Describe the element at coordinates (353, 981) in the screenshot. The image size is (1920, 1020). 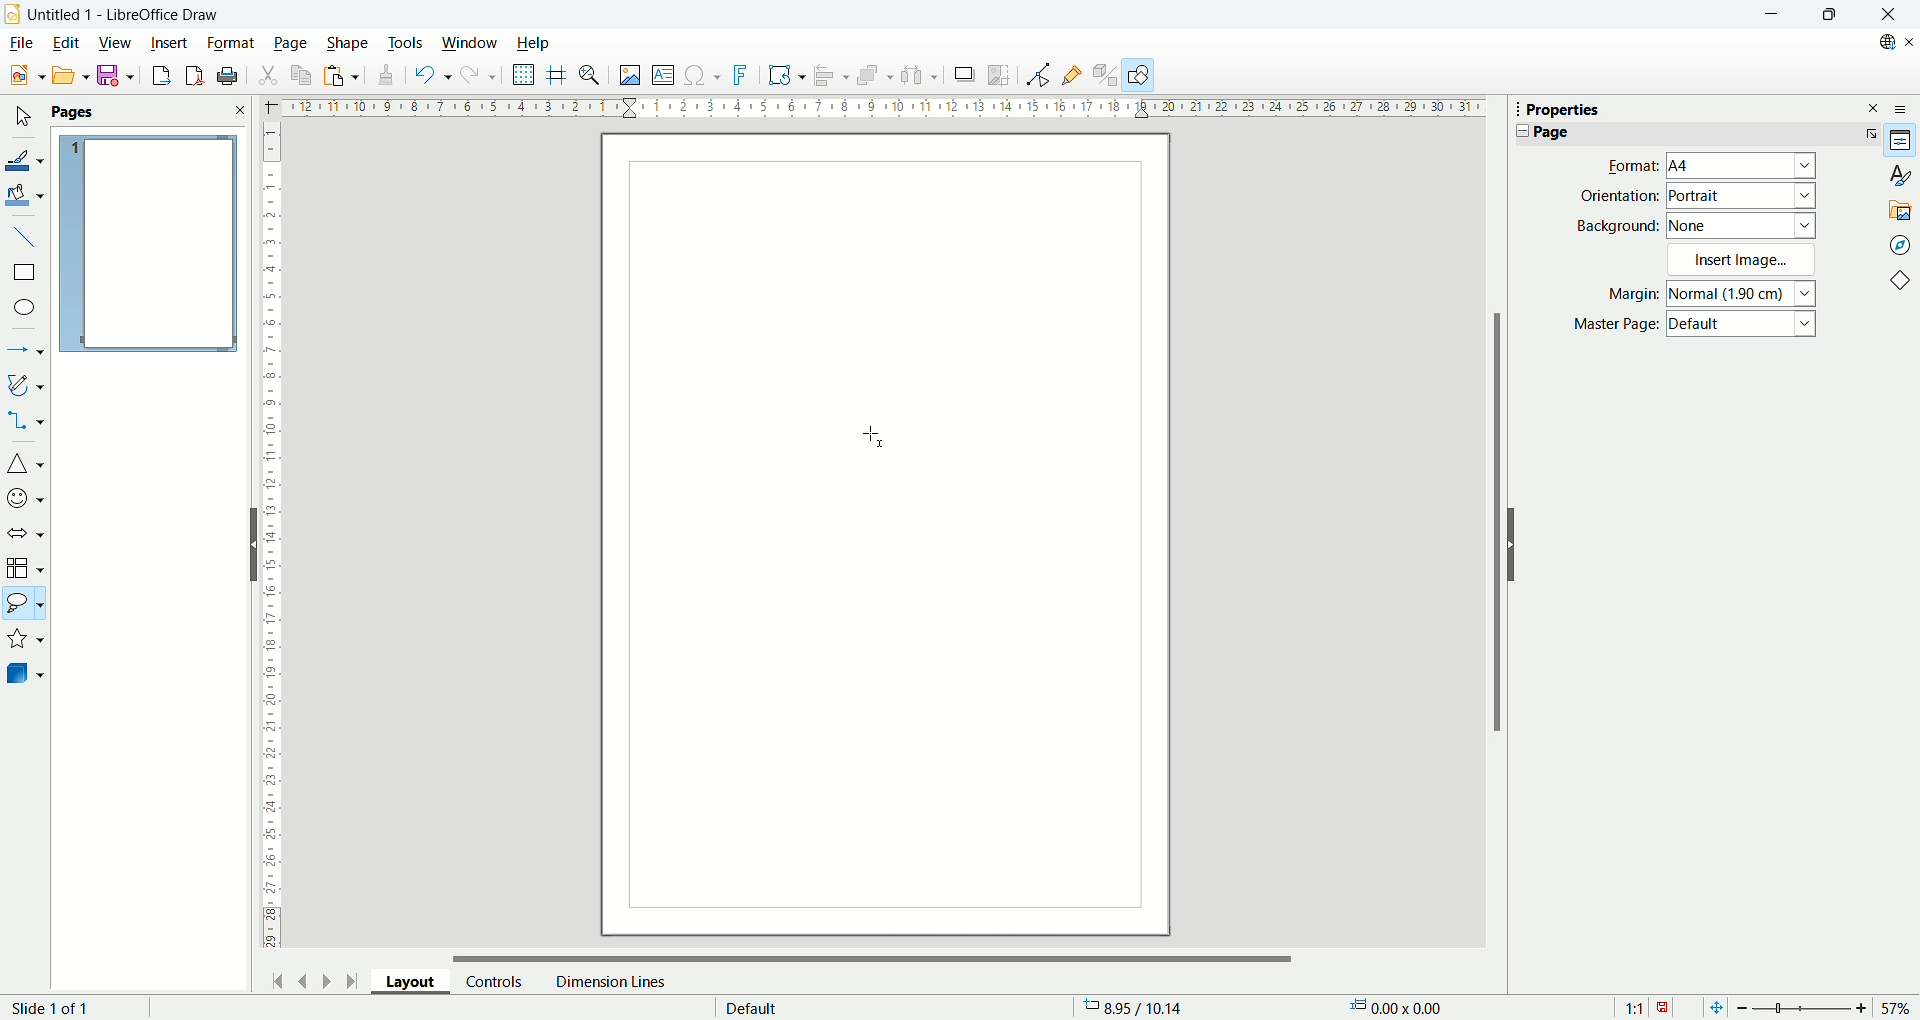
I see `go to last page` at that location.